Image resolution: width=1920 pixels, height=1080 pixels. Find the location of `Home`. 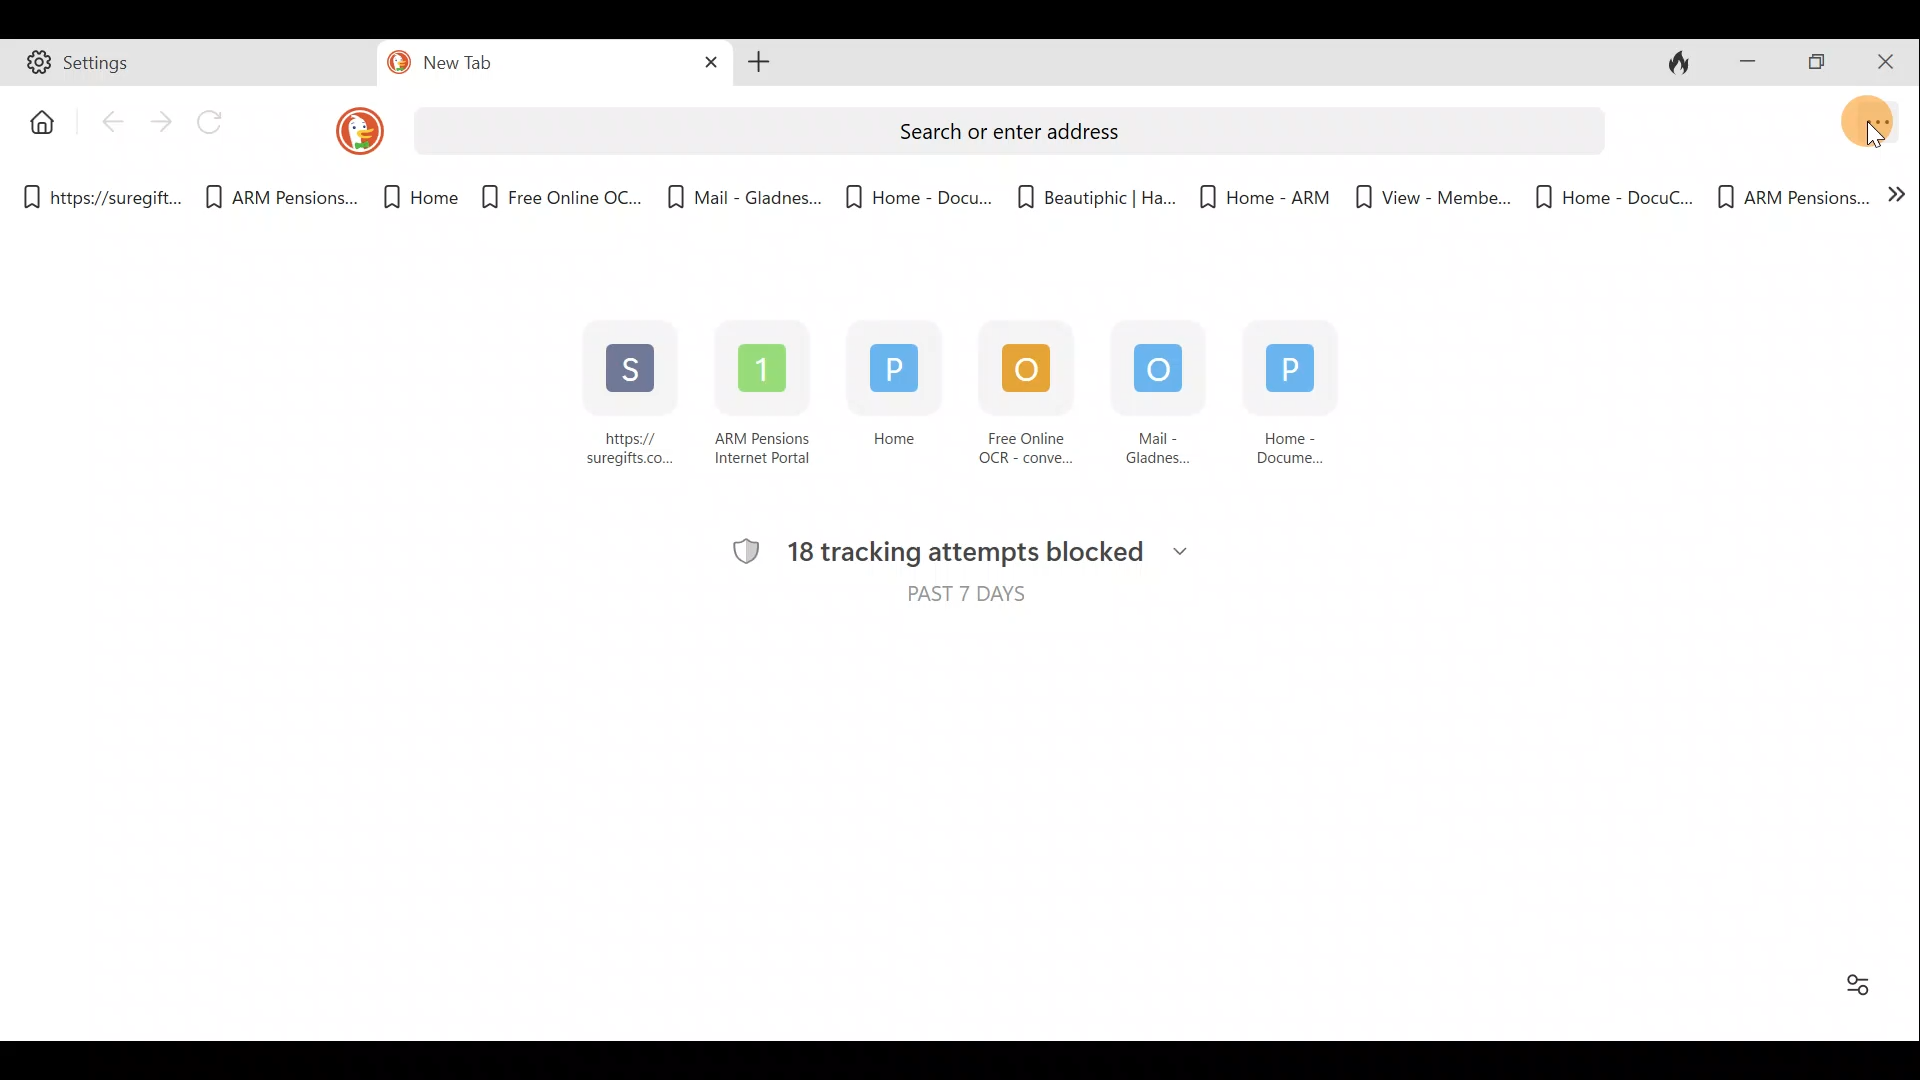

Home is located at coordinates (887, 402).